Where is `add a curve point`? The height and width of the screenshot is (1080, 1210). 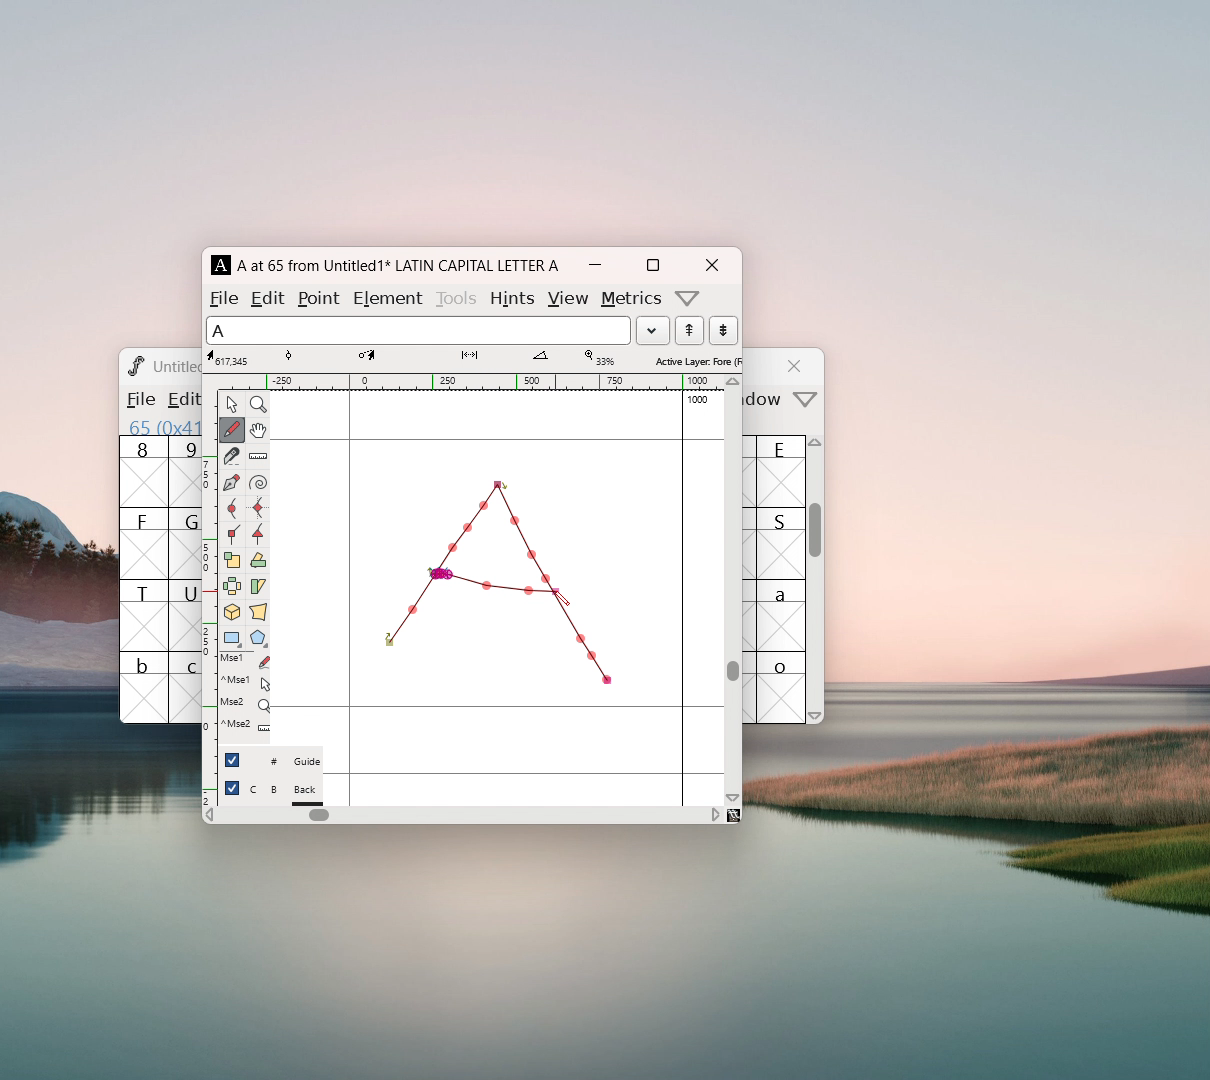
add a curve point is located at coordinates (231, 509).